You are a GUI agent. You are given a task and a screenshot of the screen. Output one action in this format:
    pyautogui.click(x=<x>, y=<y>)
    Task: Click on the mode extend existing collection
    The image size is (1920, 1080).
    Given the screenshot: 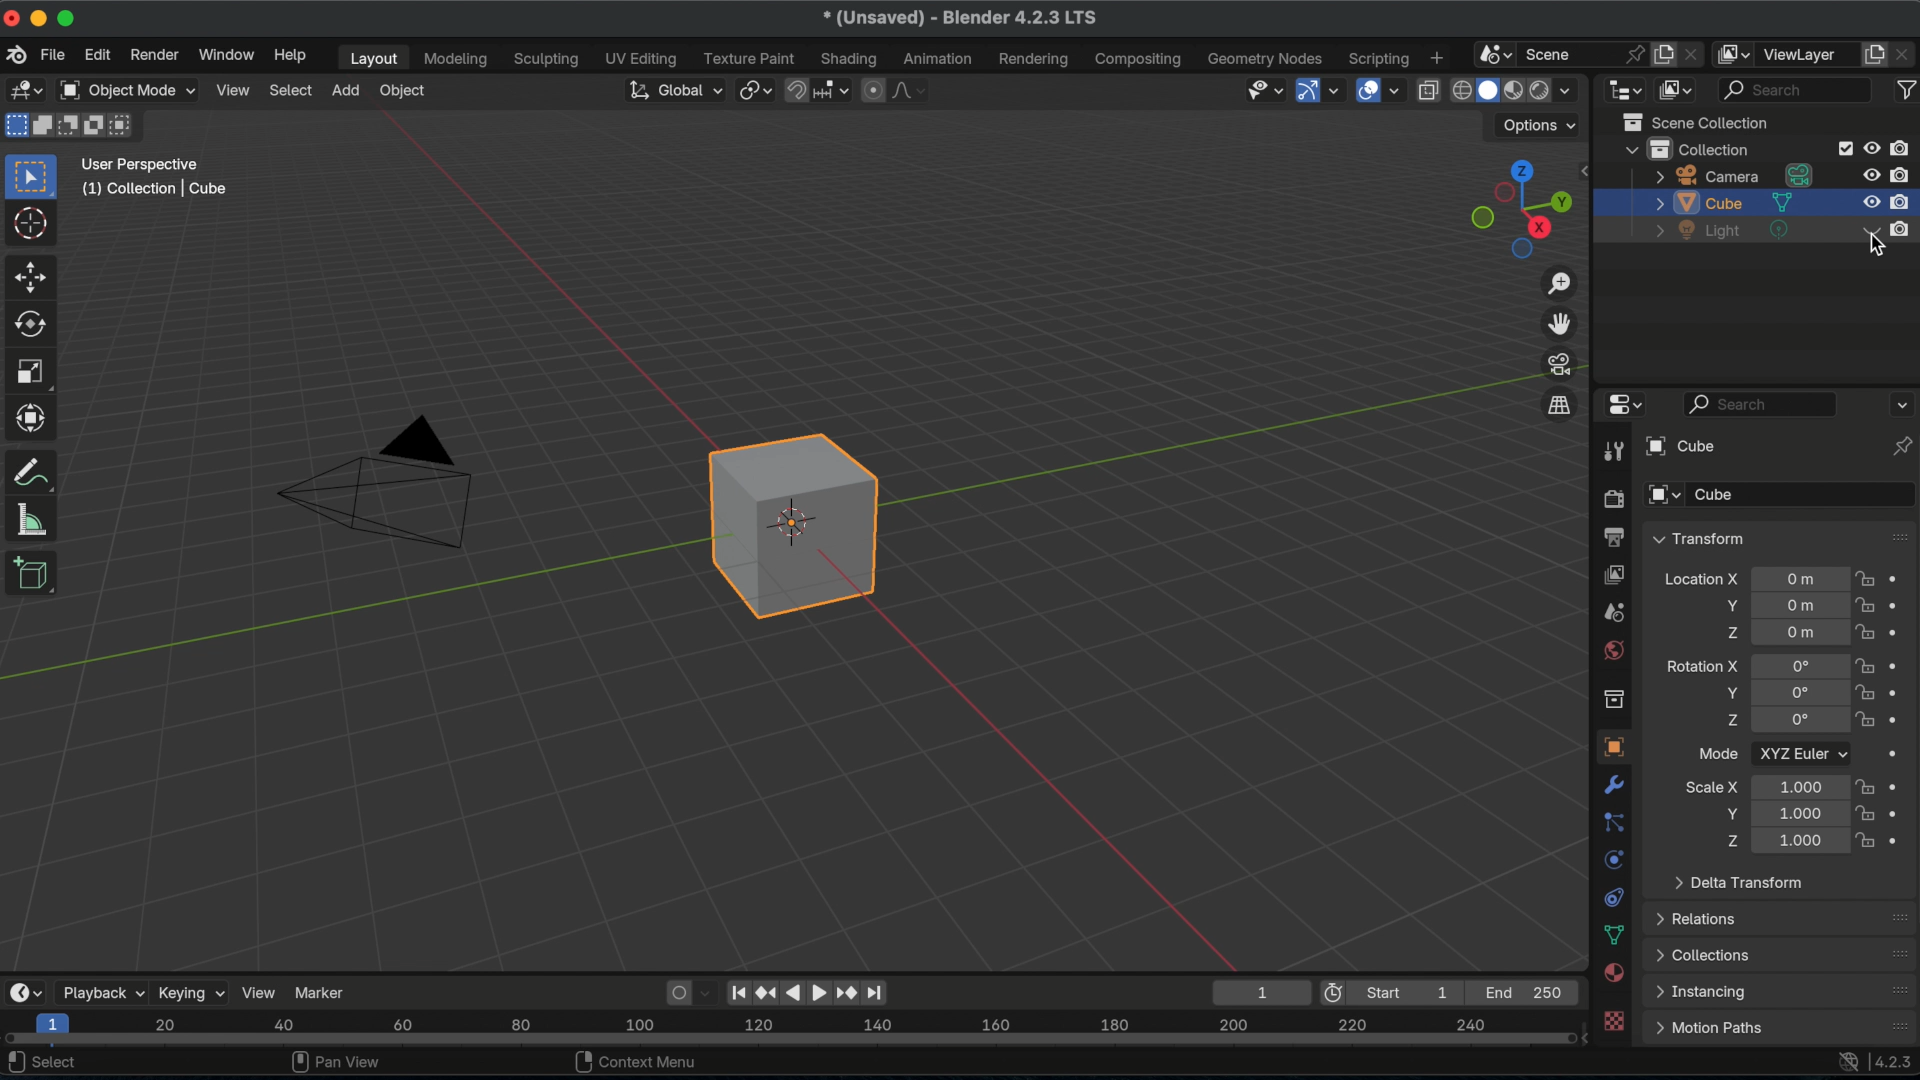 What is the action you would take?
    pyautogui.click(x=45, y=128)
    